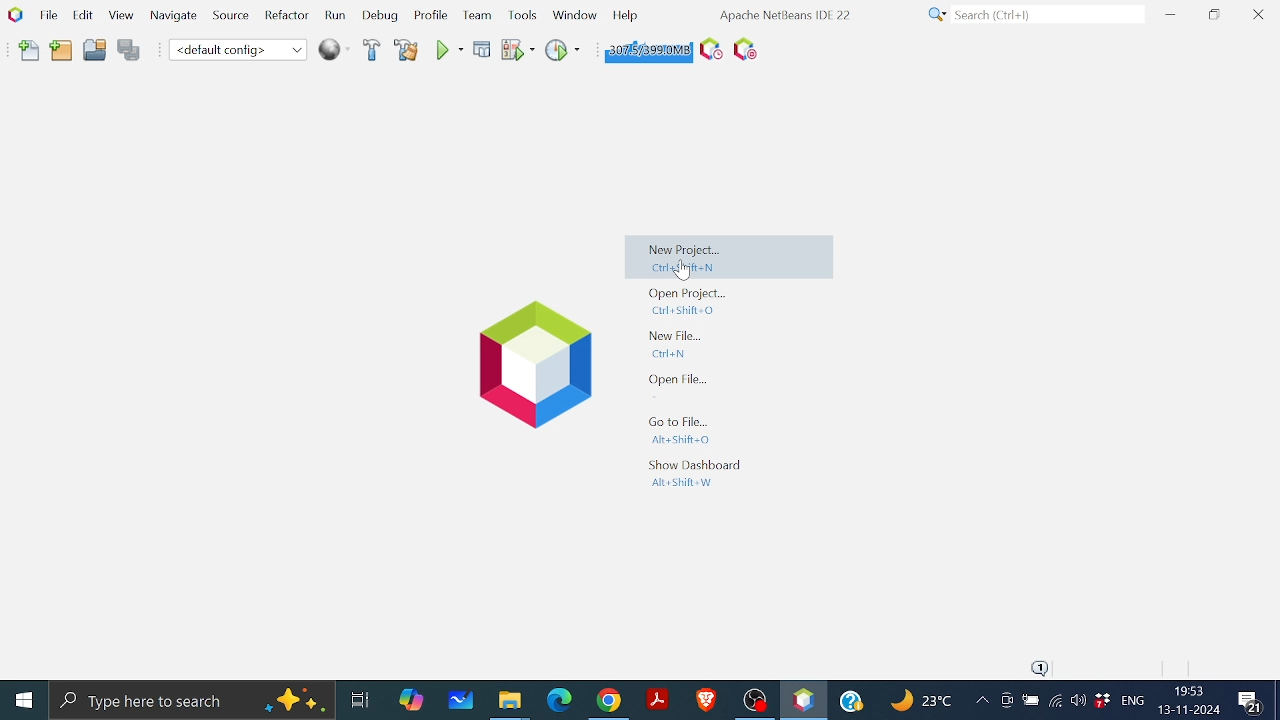 Image resolution: width=1280 pixels, height=720 pixels. What do you see at coordinates (731, 260) in the screenshot?
I see `New Project` at bounding box center [731, 260].